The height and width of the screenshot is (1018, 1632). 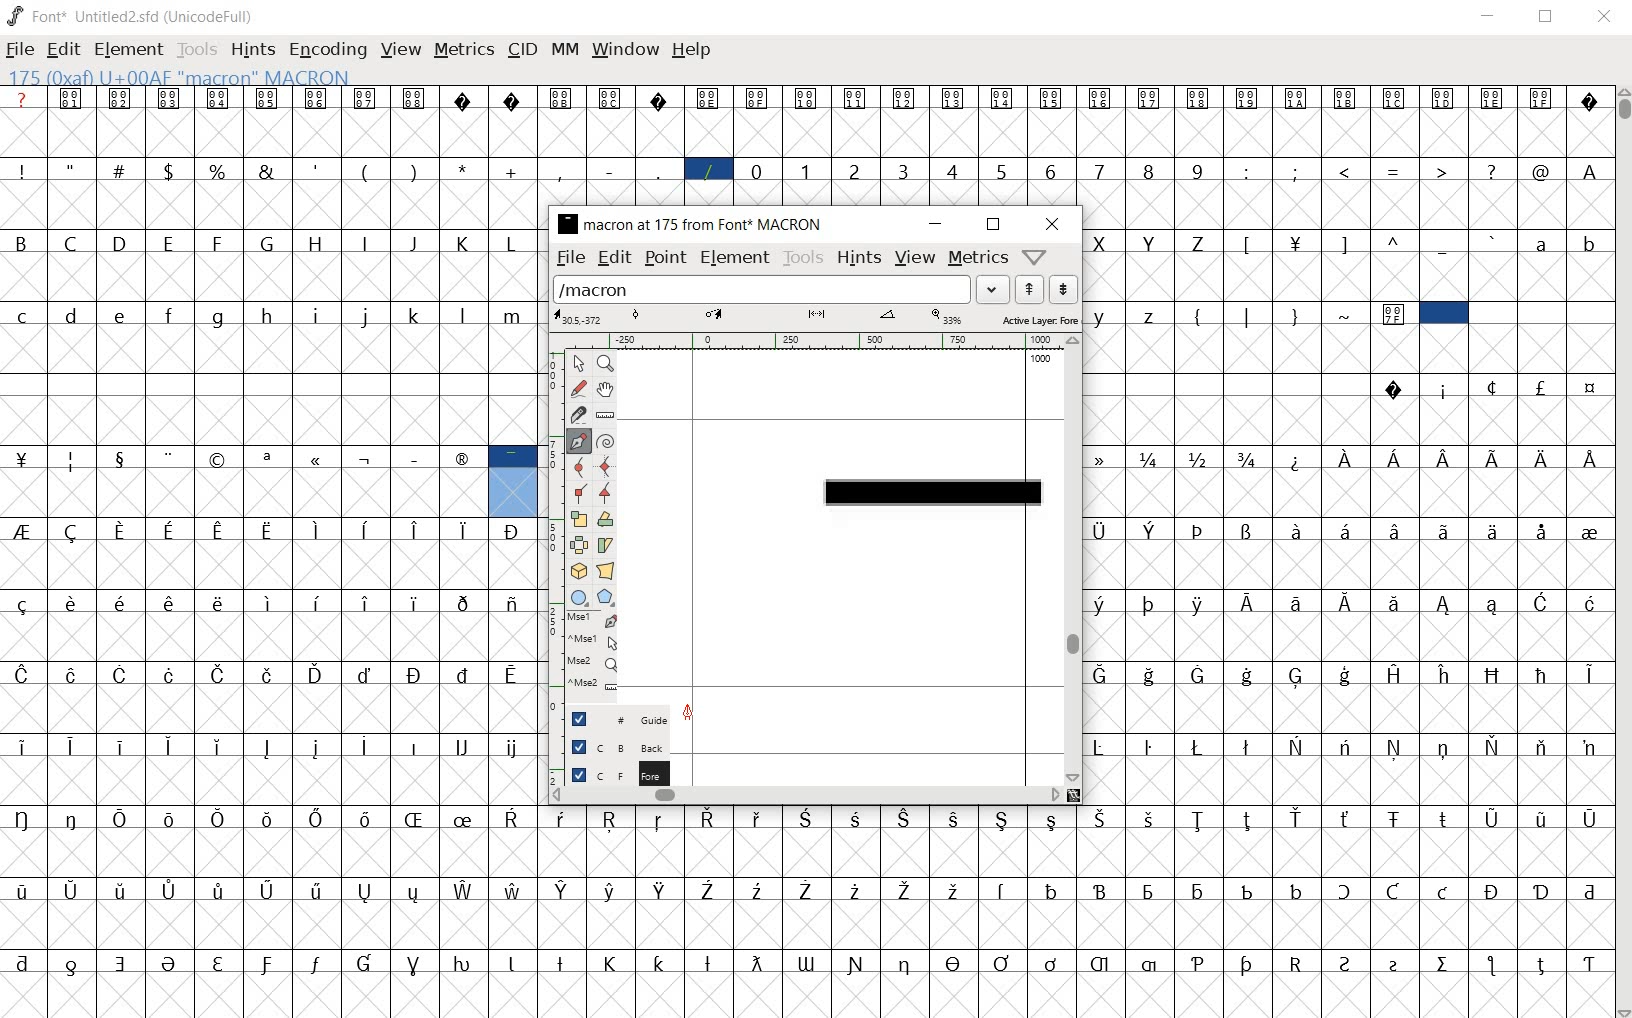 What do you see at coordinates (320, 242) in the screenshot?
I see `H` at bounding box center [320, 242].